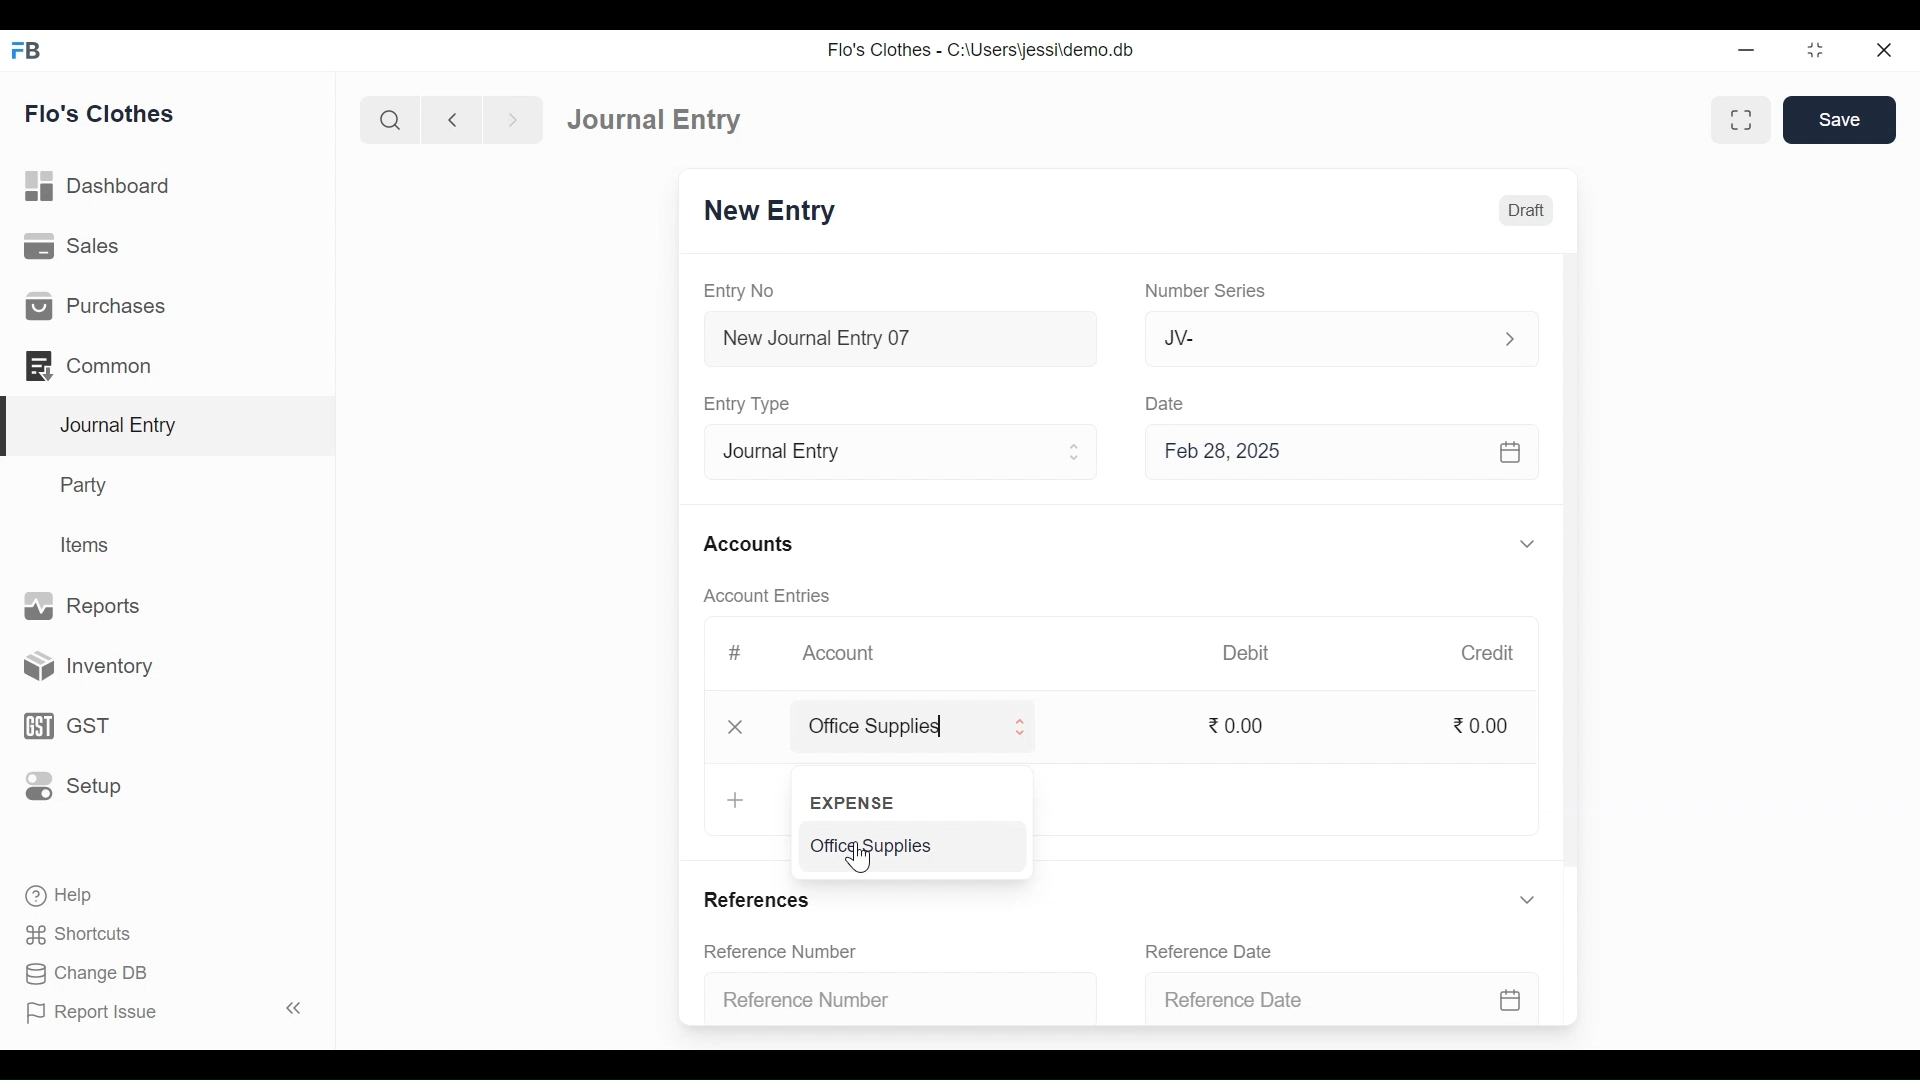  I want to click on Accounts, so click(748, 545).